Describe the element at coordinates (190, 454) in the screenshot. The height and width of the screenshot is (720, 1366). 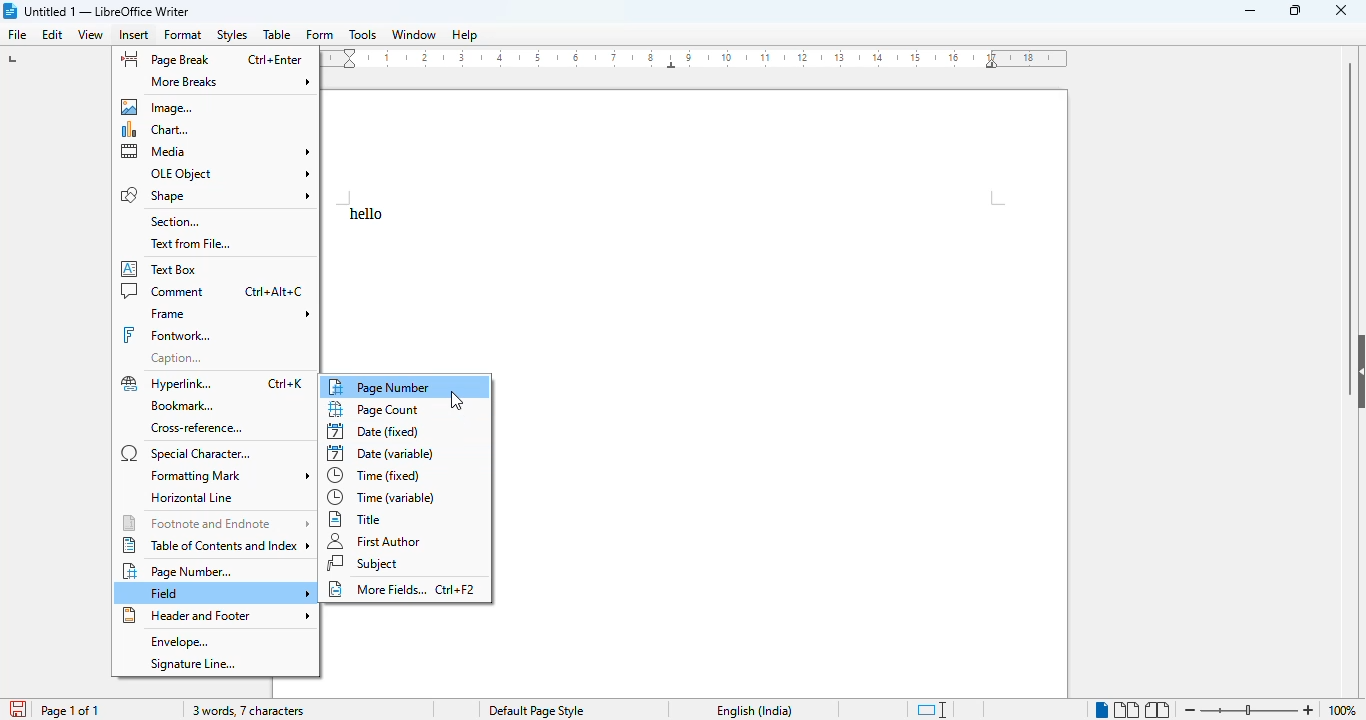
I see `special character` at that location.